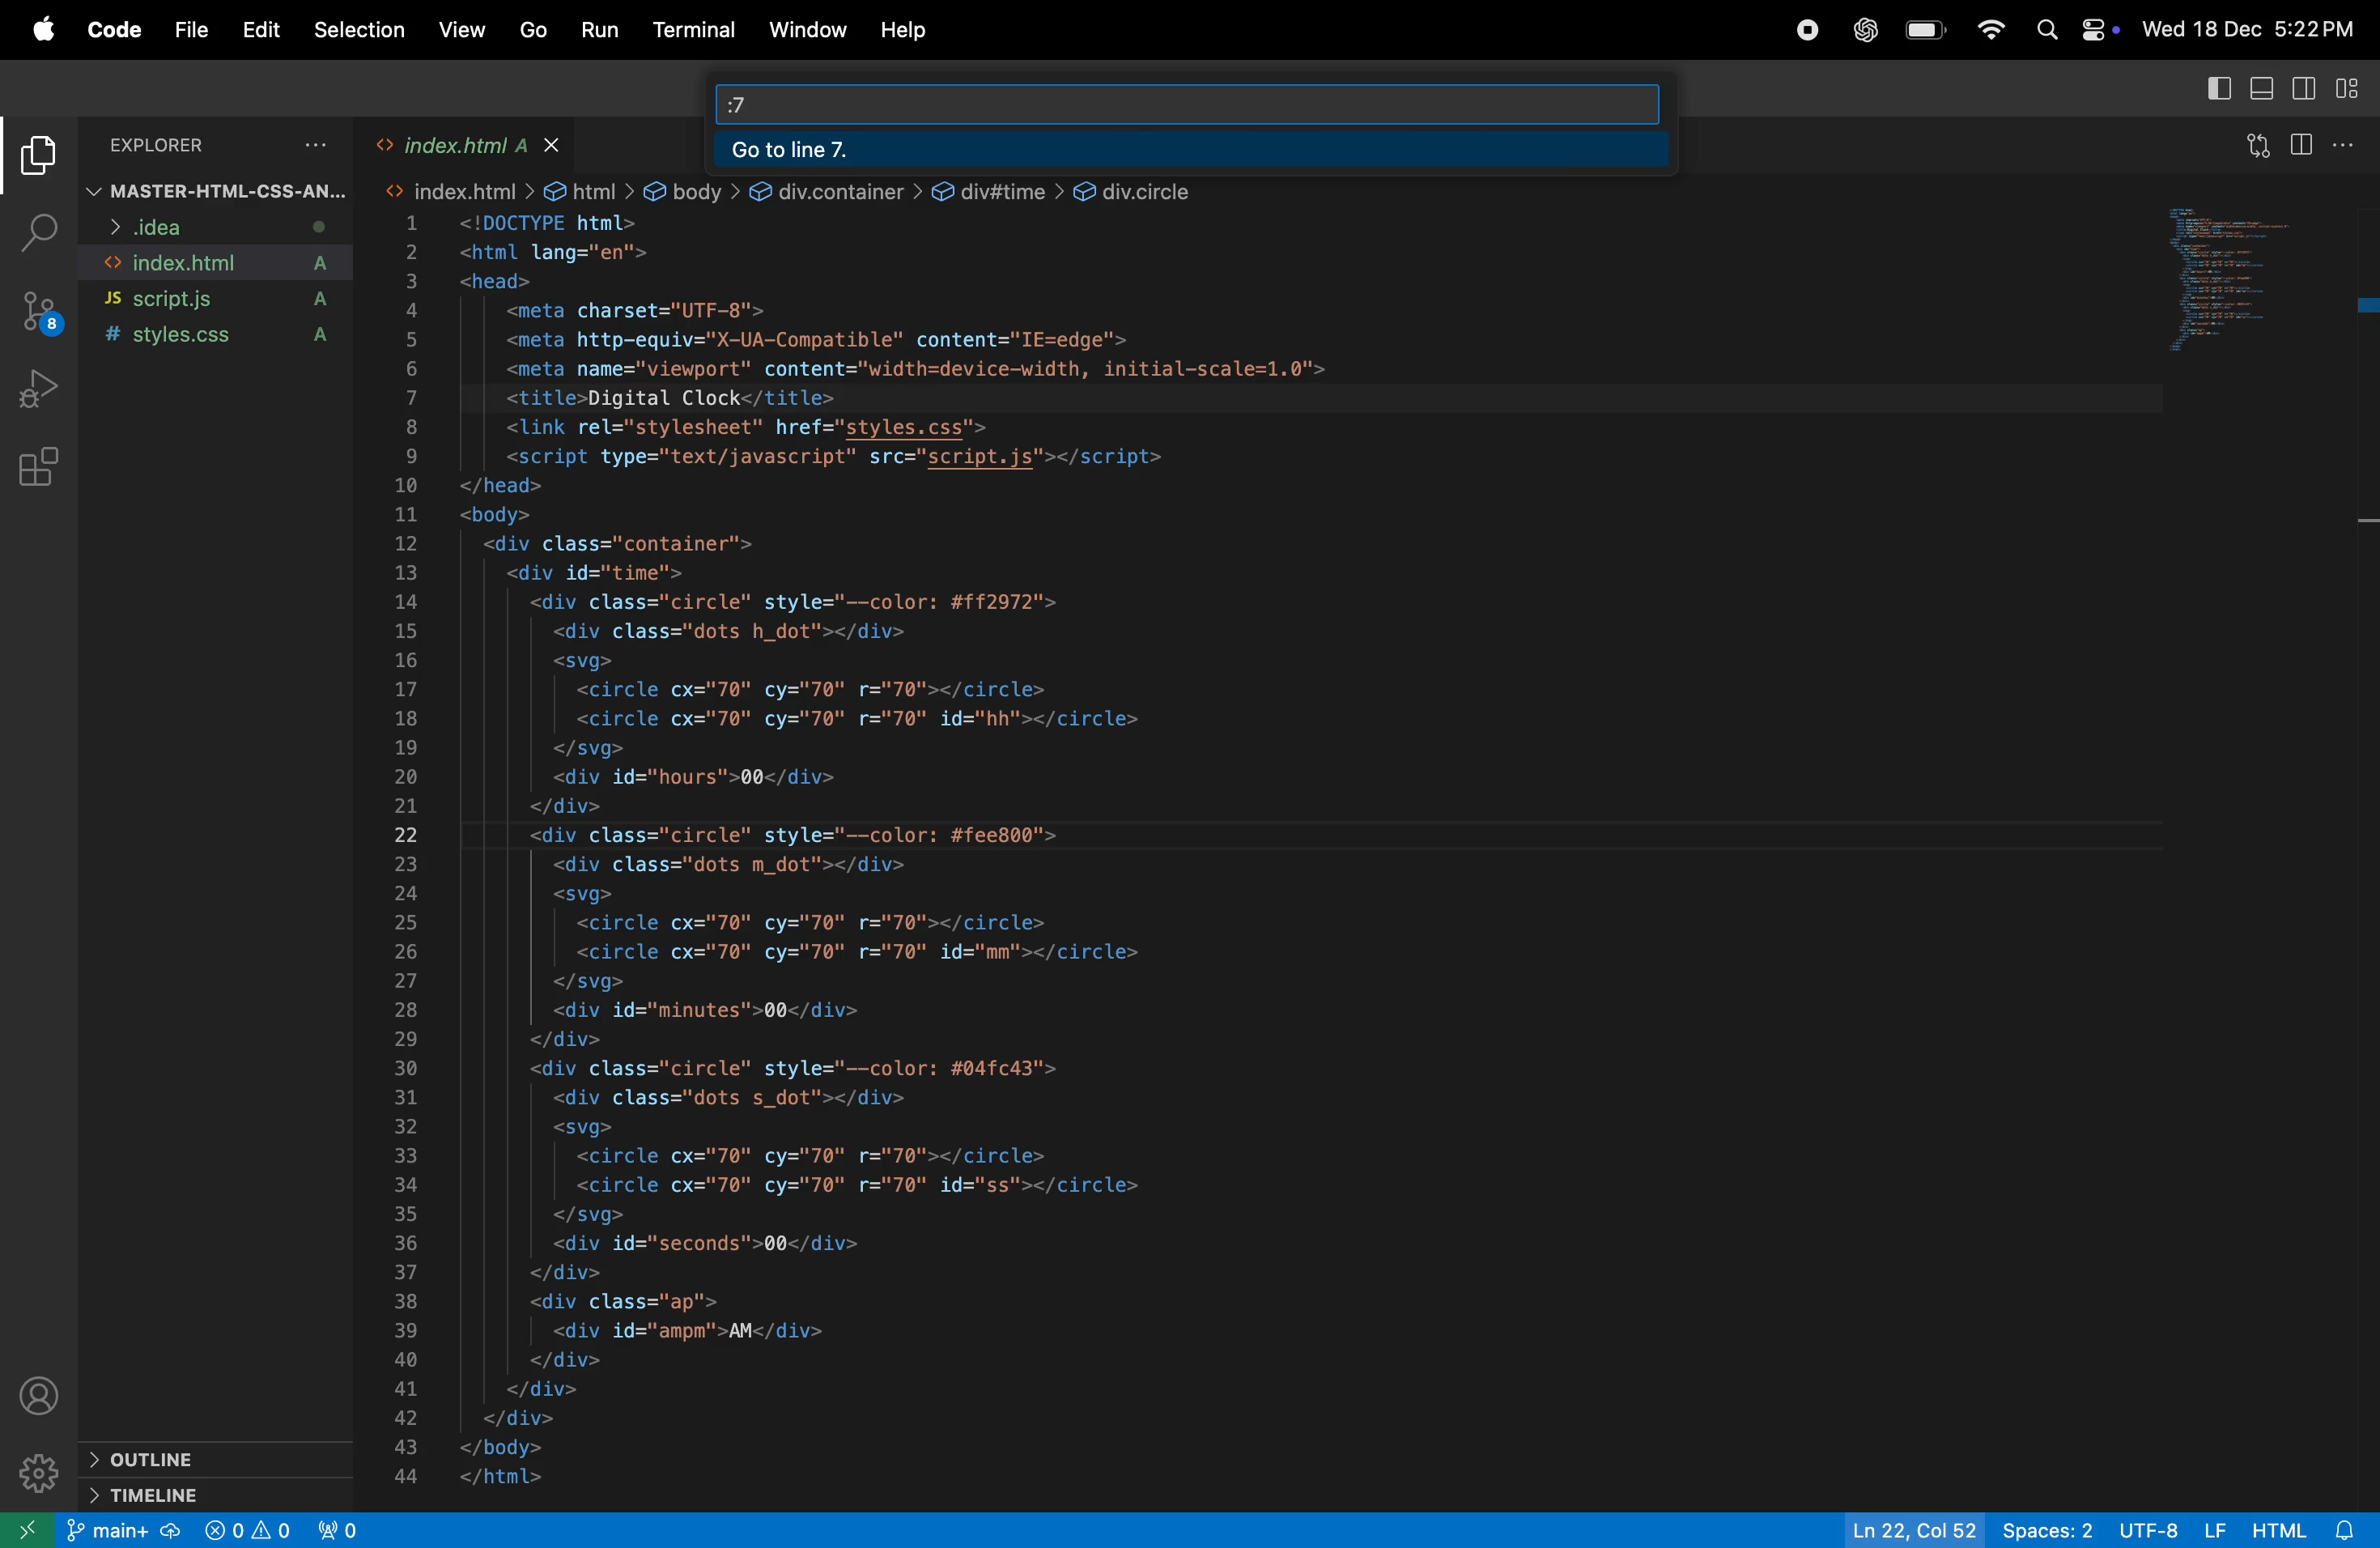 Image resolution: width=2380 pixels, height=1548 pixels. I want to click on idea, so click(207, 227).